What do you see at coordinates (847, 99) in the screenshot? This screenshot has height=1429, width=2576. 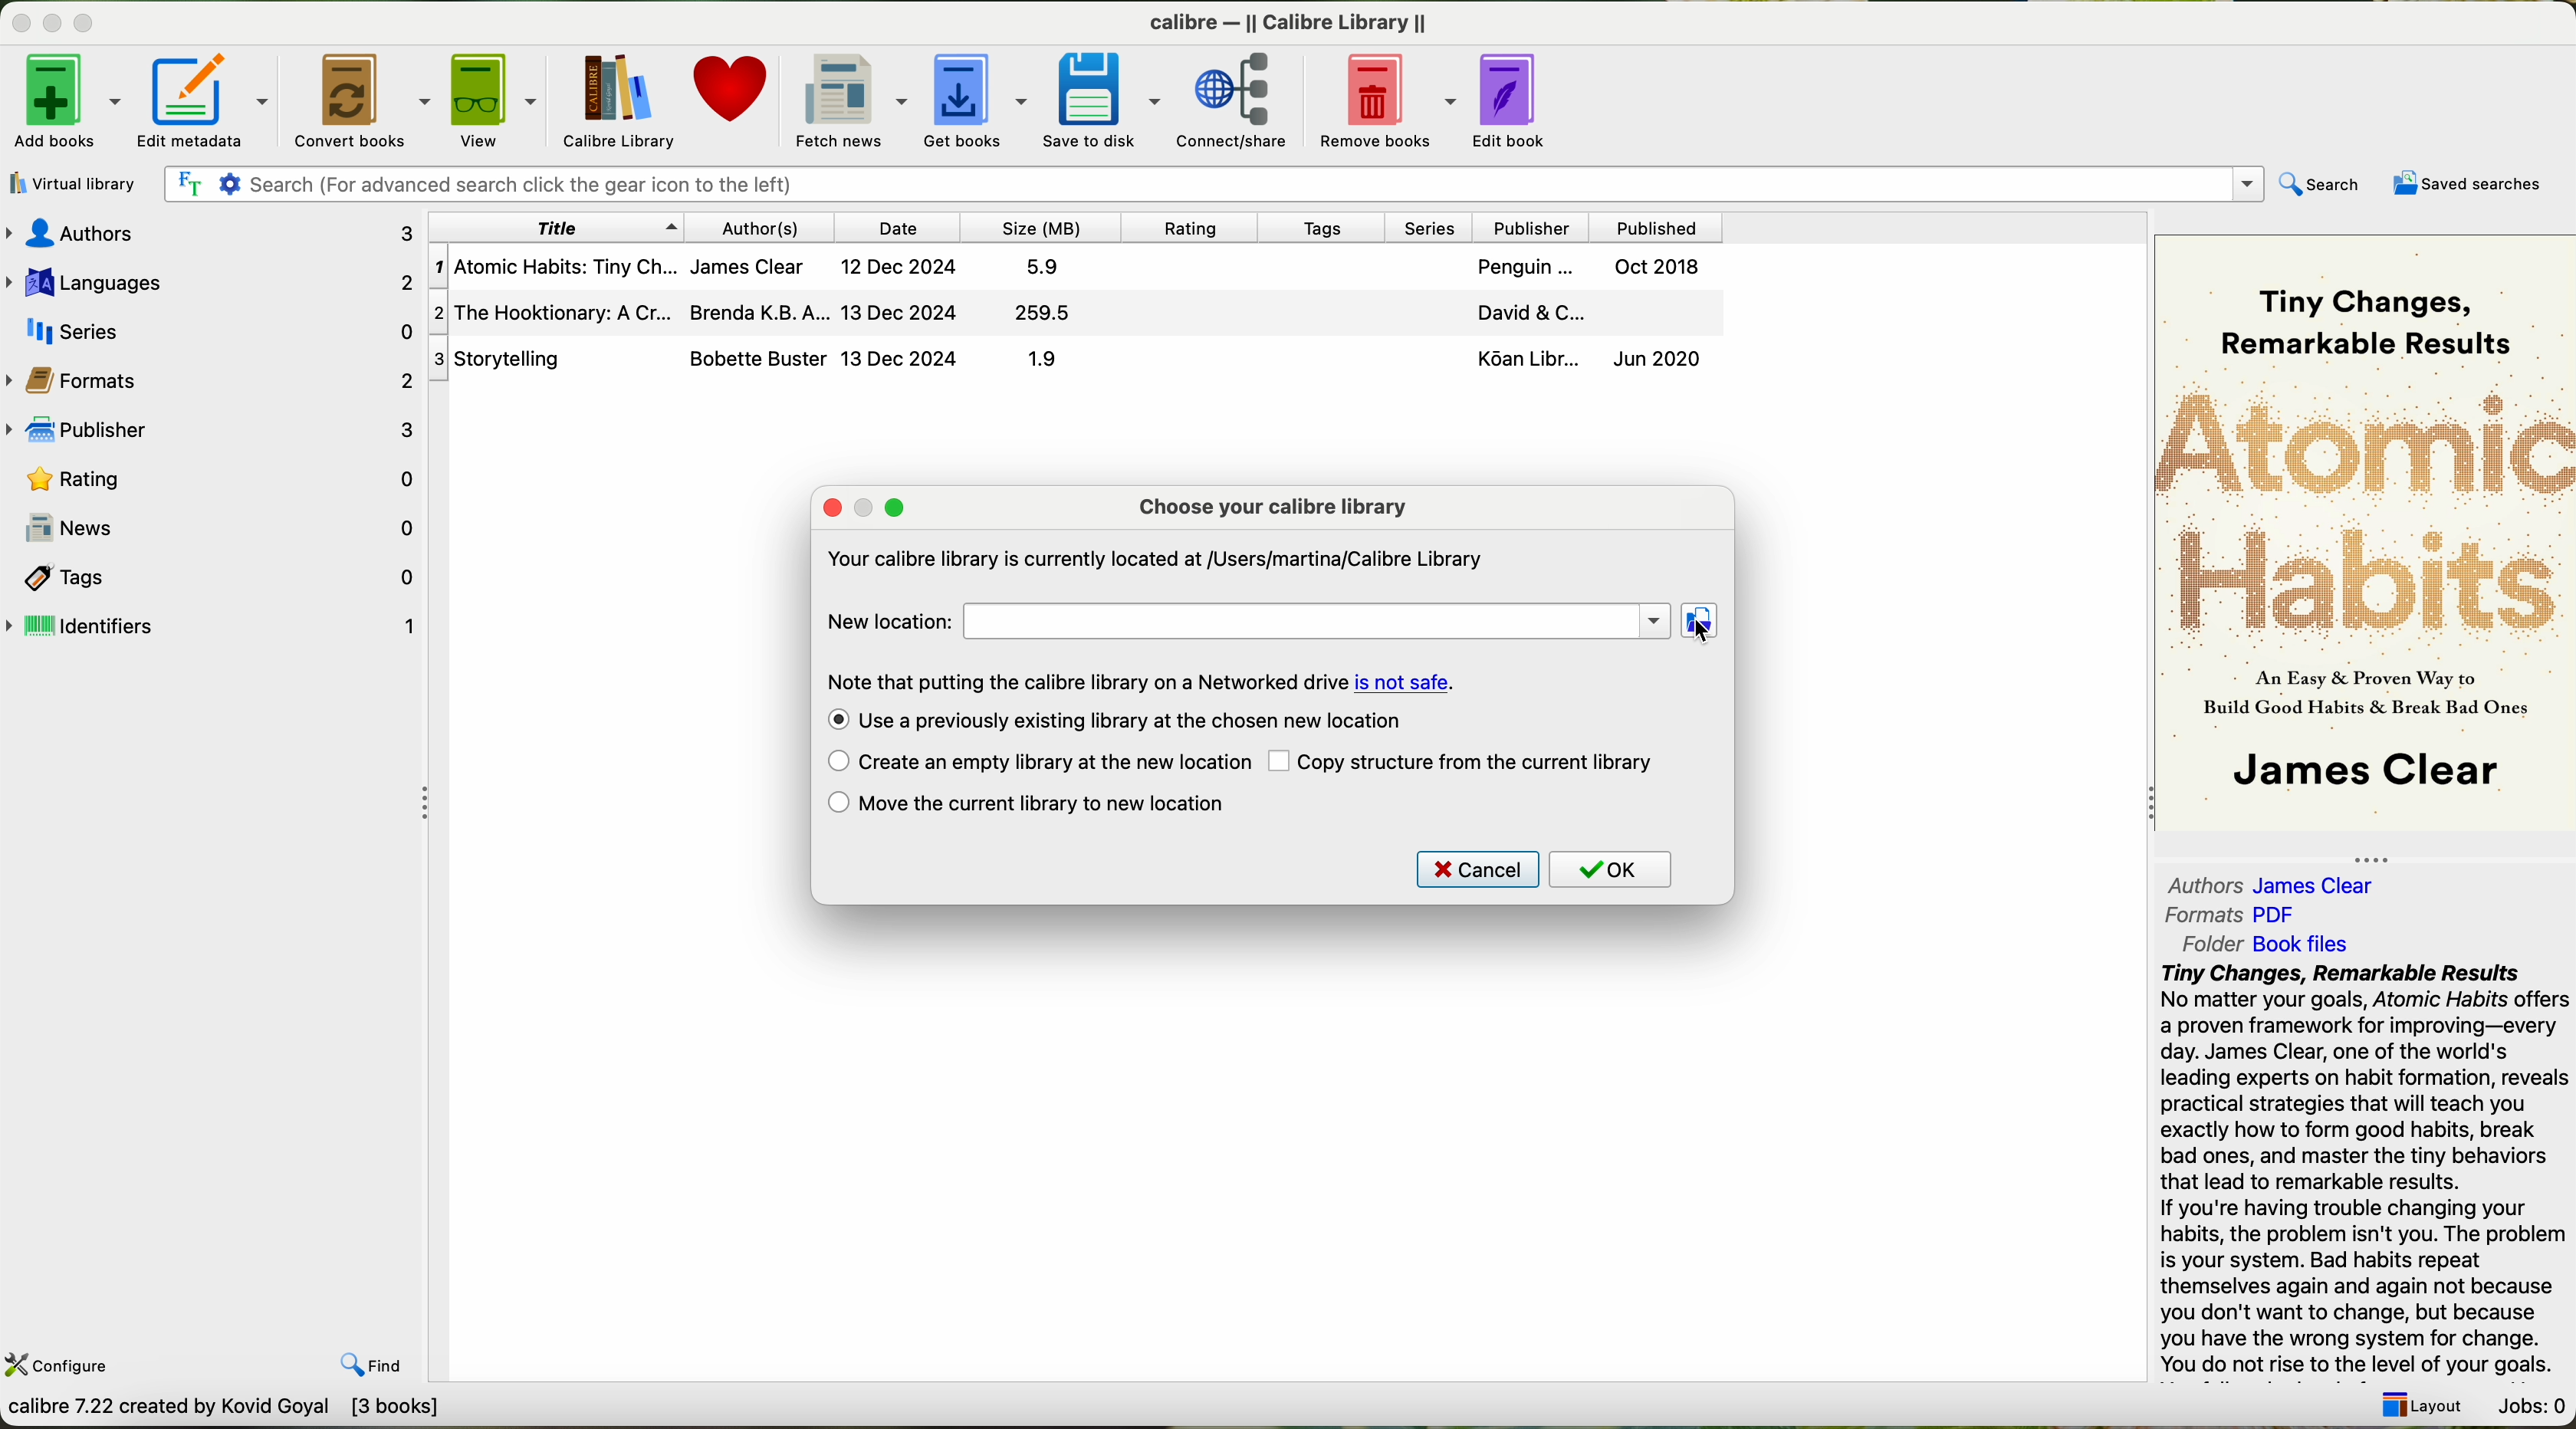 I see `fetch news` at bounding box center [847, 99].